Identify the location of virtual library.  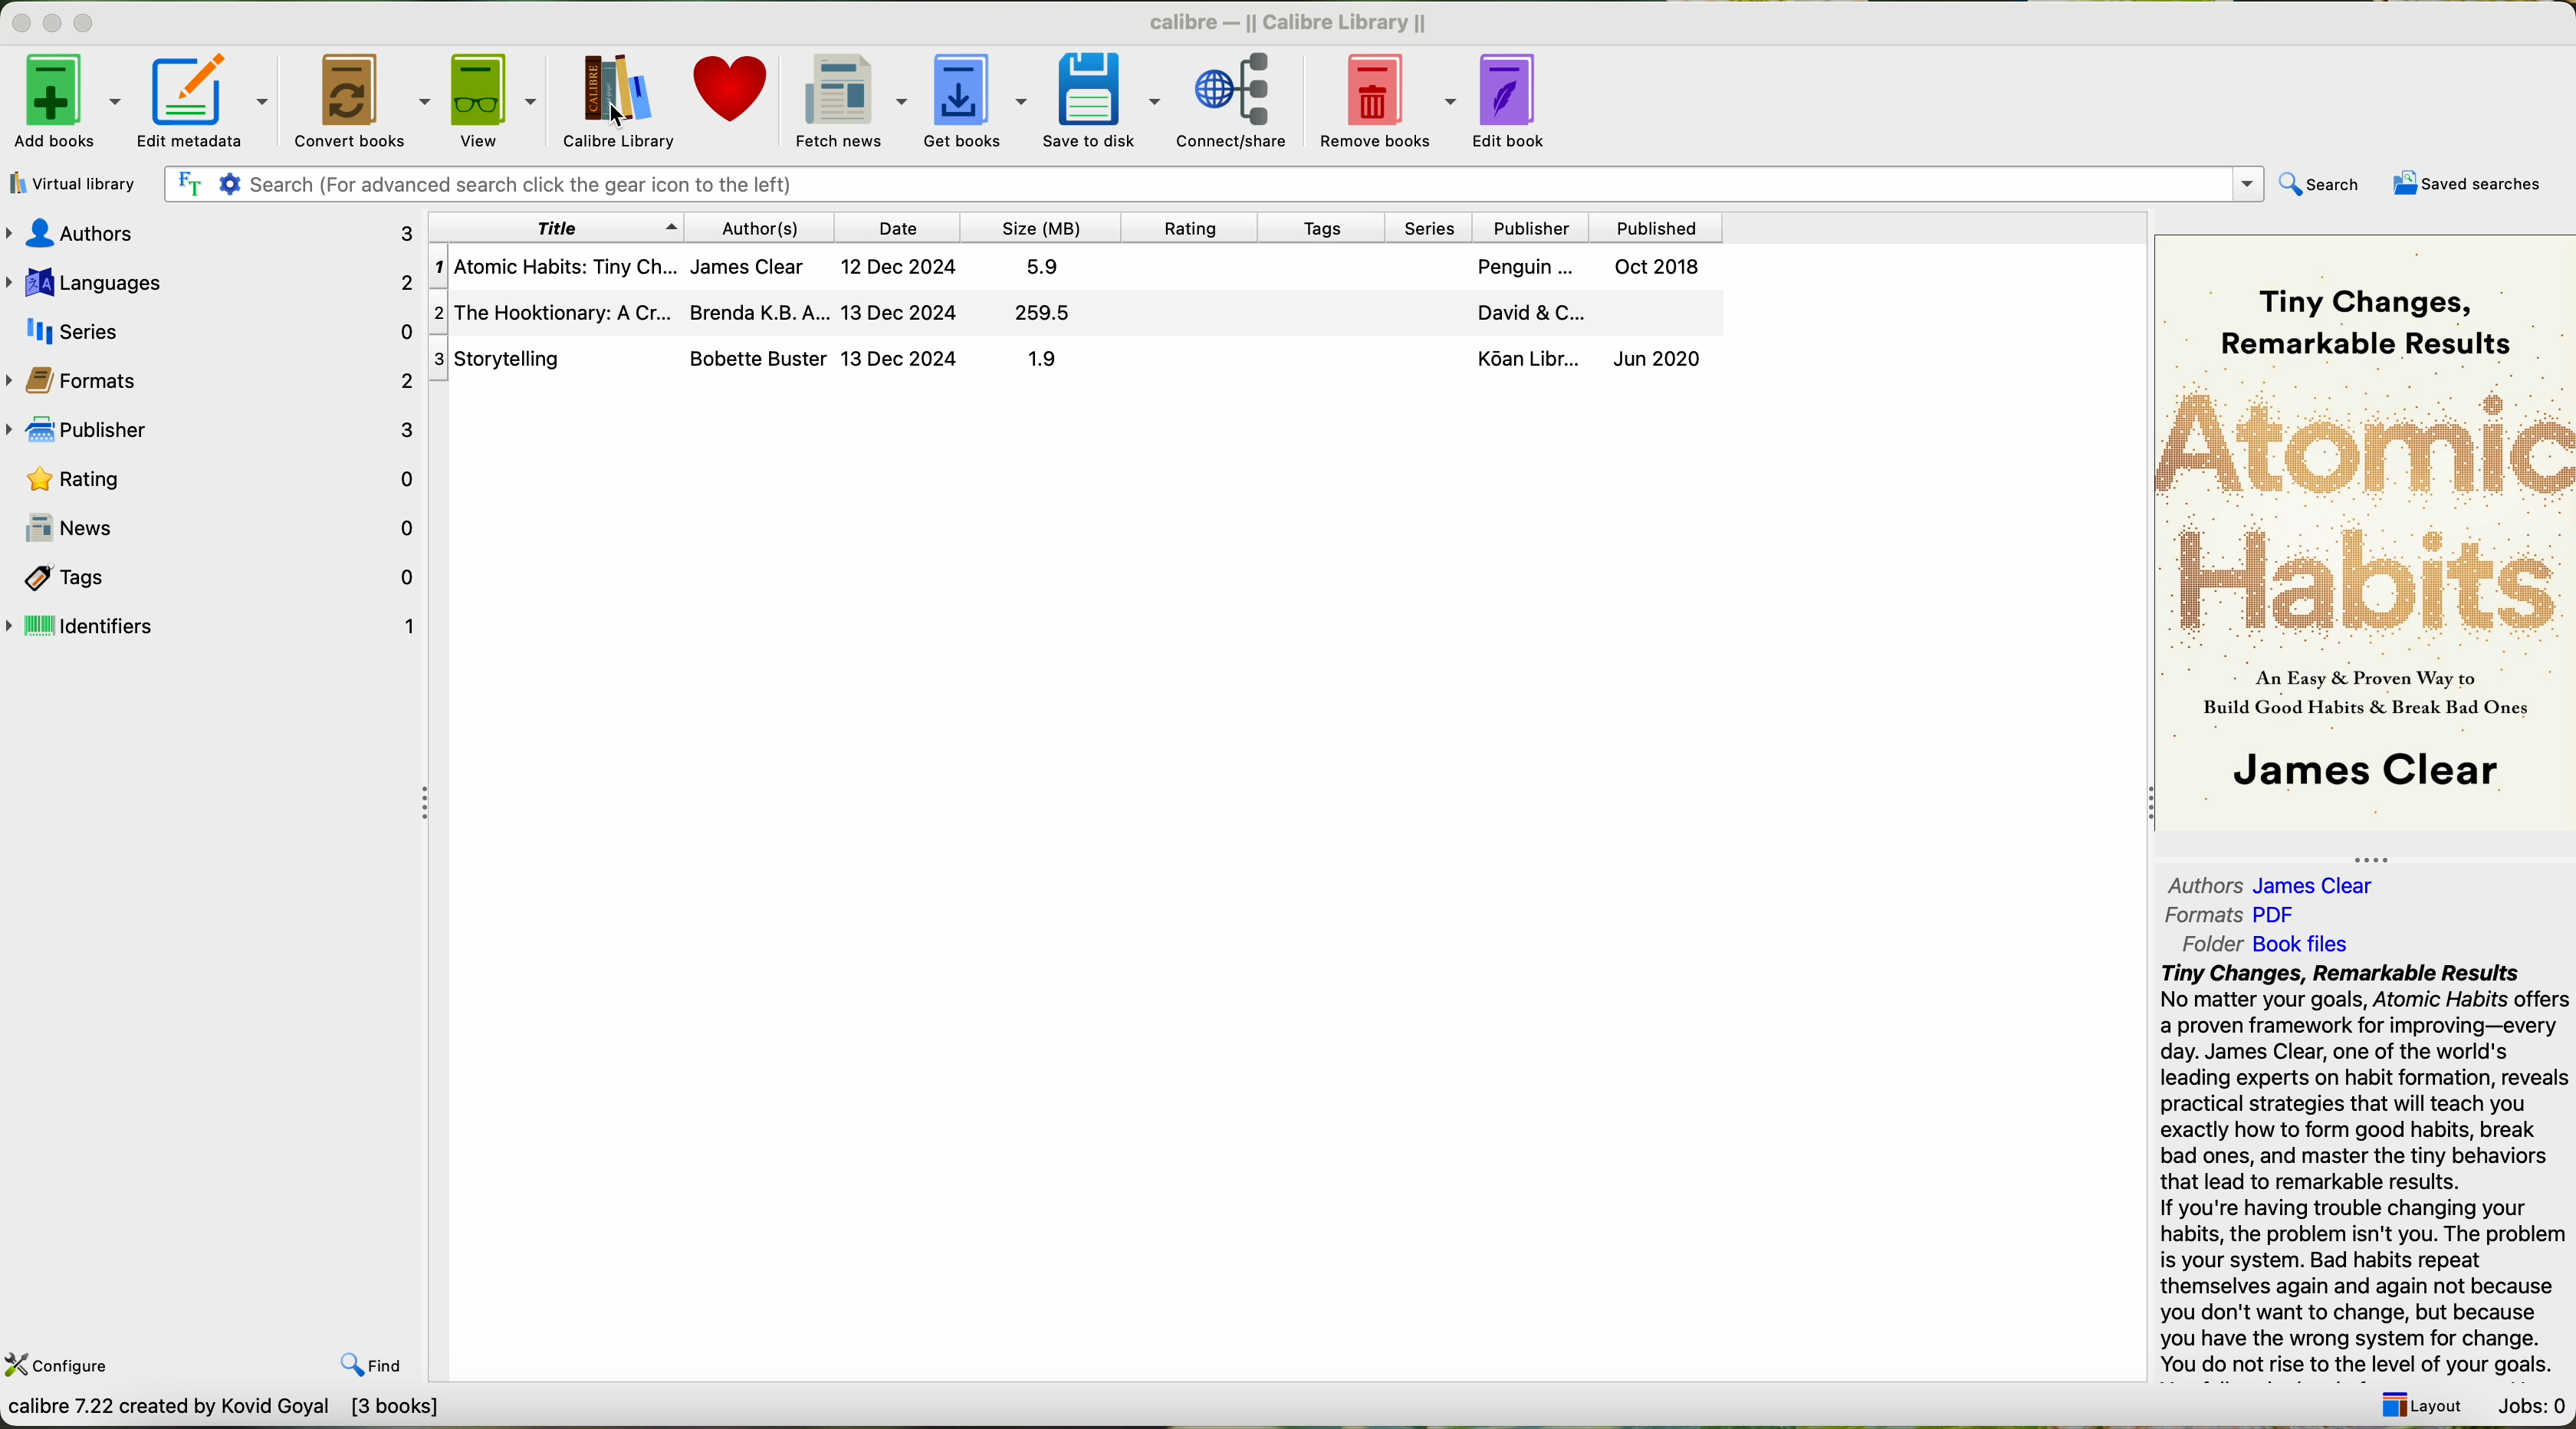
(76, 184).